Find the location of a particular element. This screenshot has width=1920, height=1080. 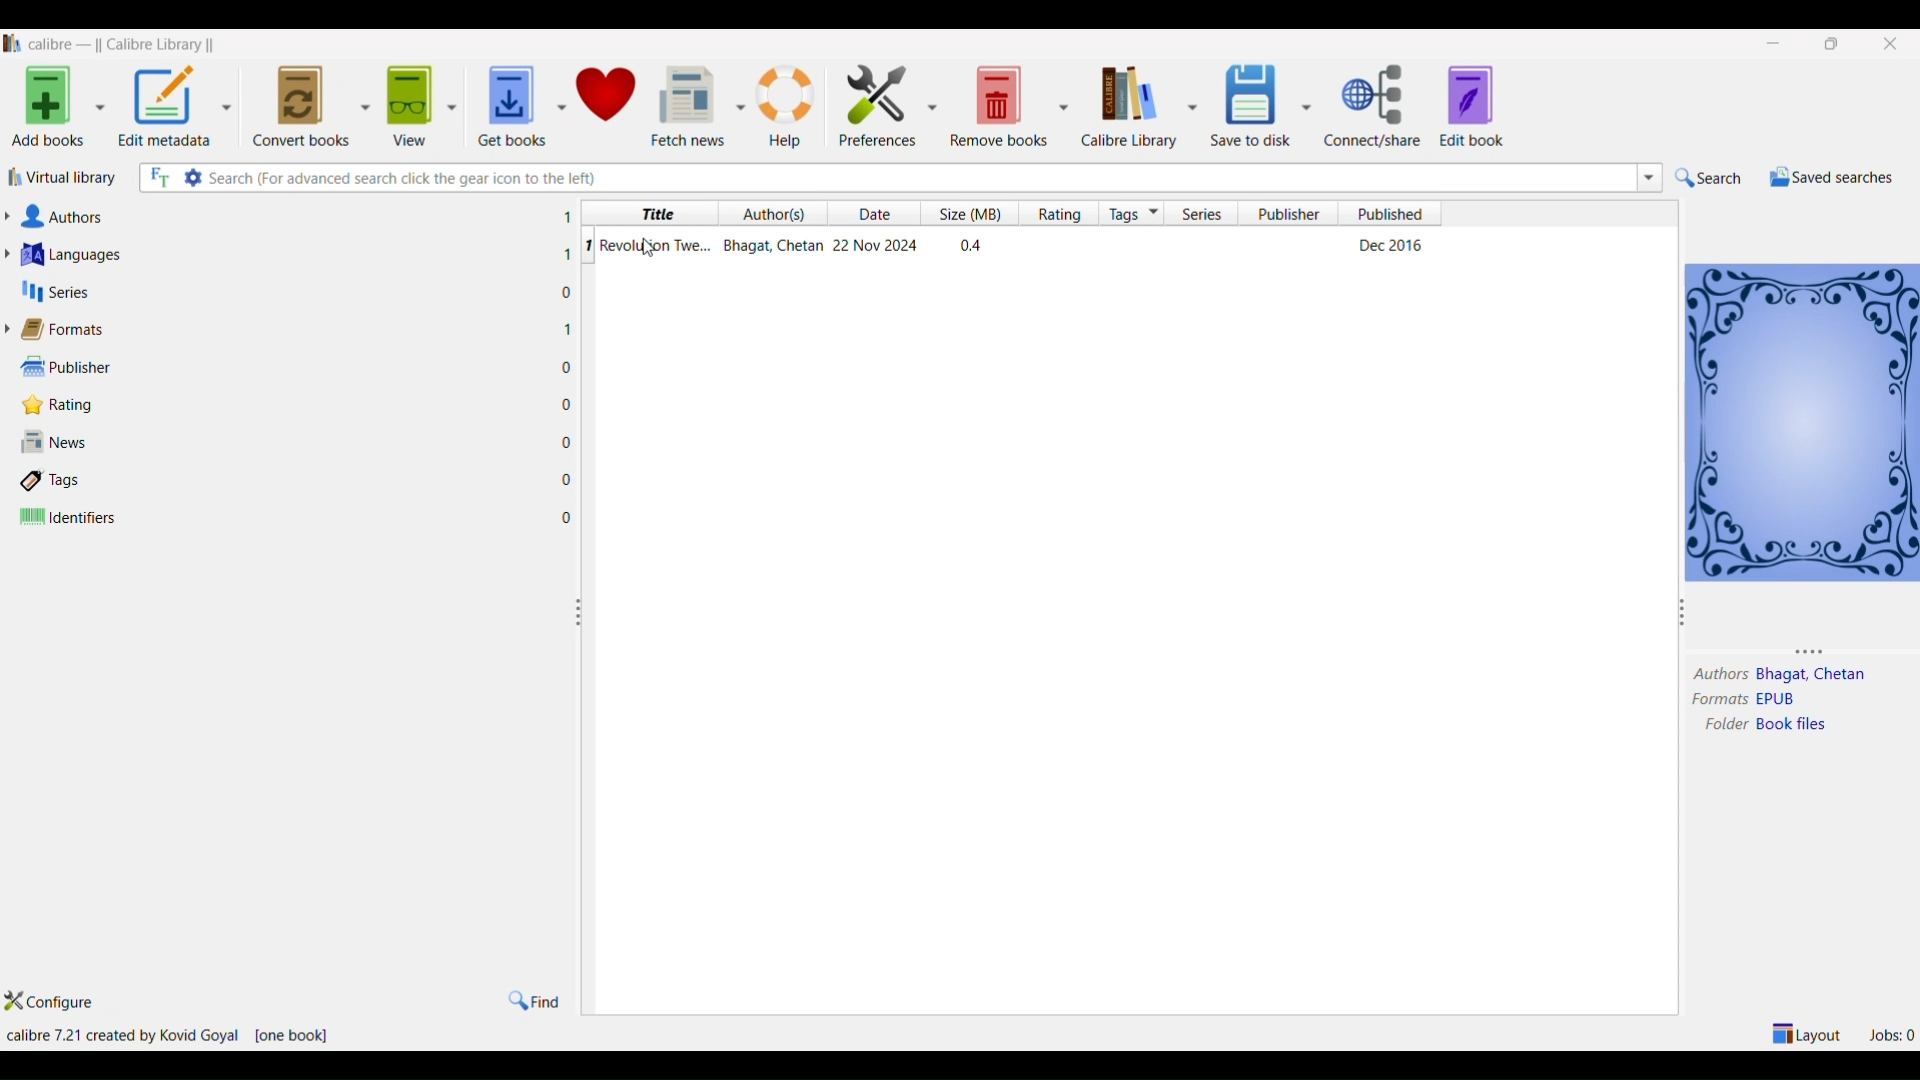

0 is located at coordinates (566, 441).